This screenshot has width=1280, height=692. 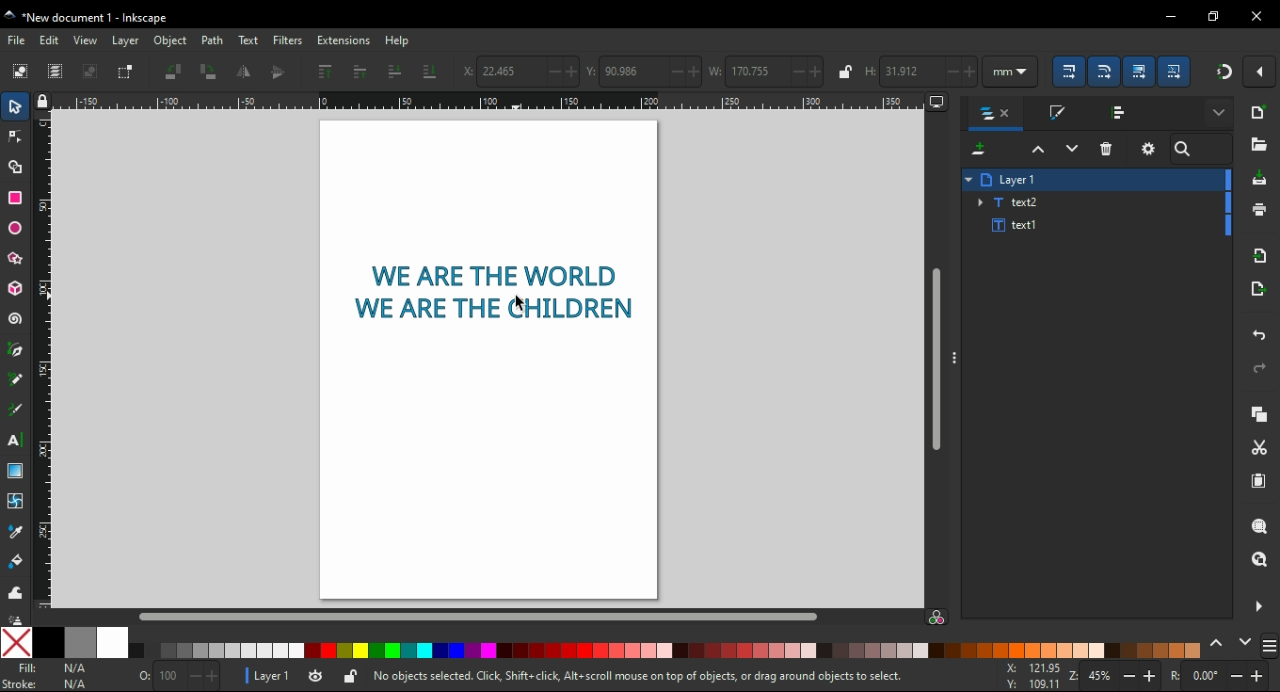 I want to click on gradient tool, so click(x=14, y=471).